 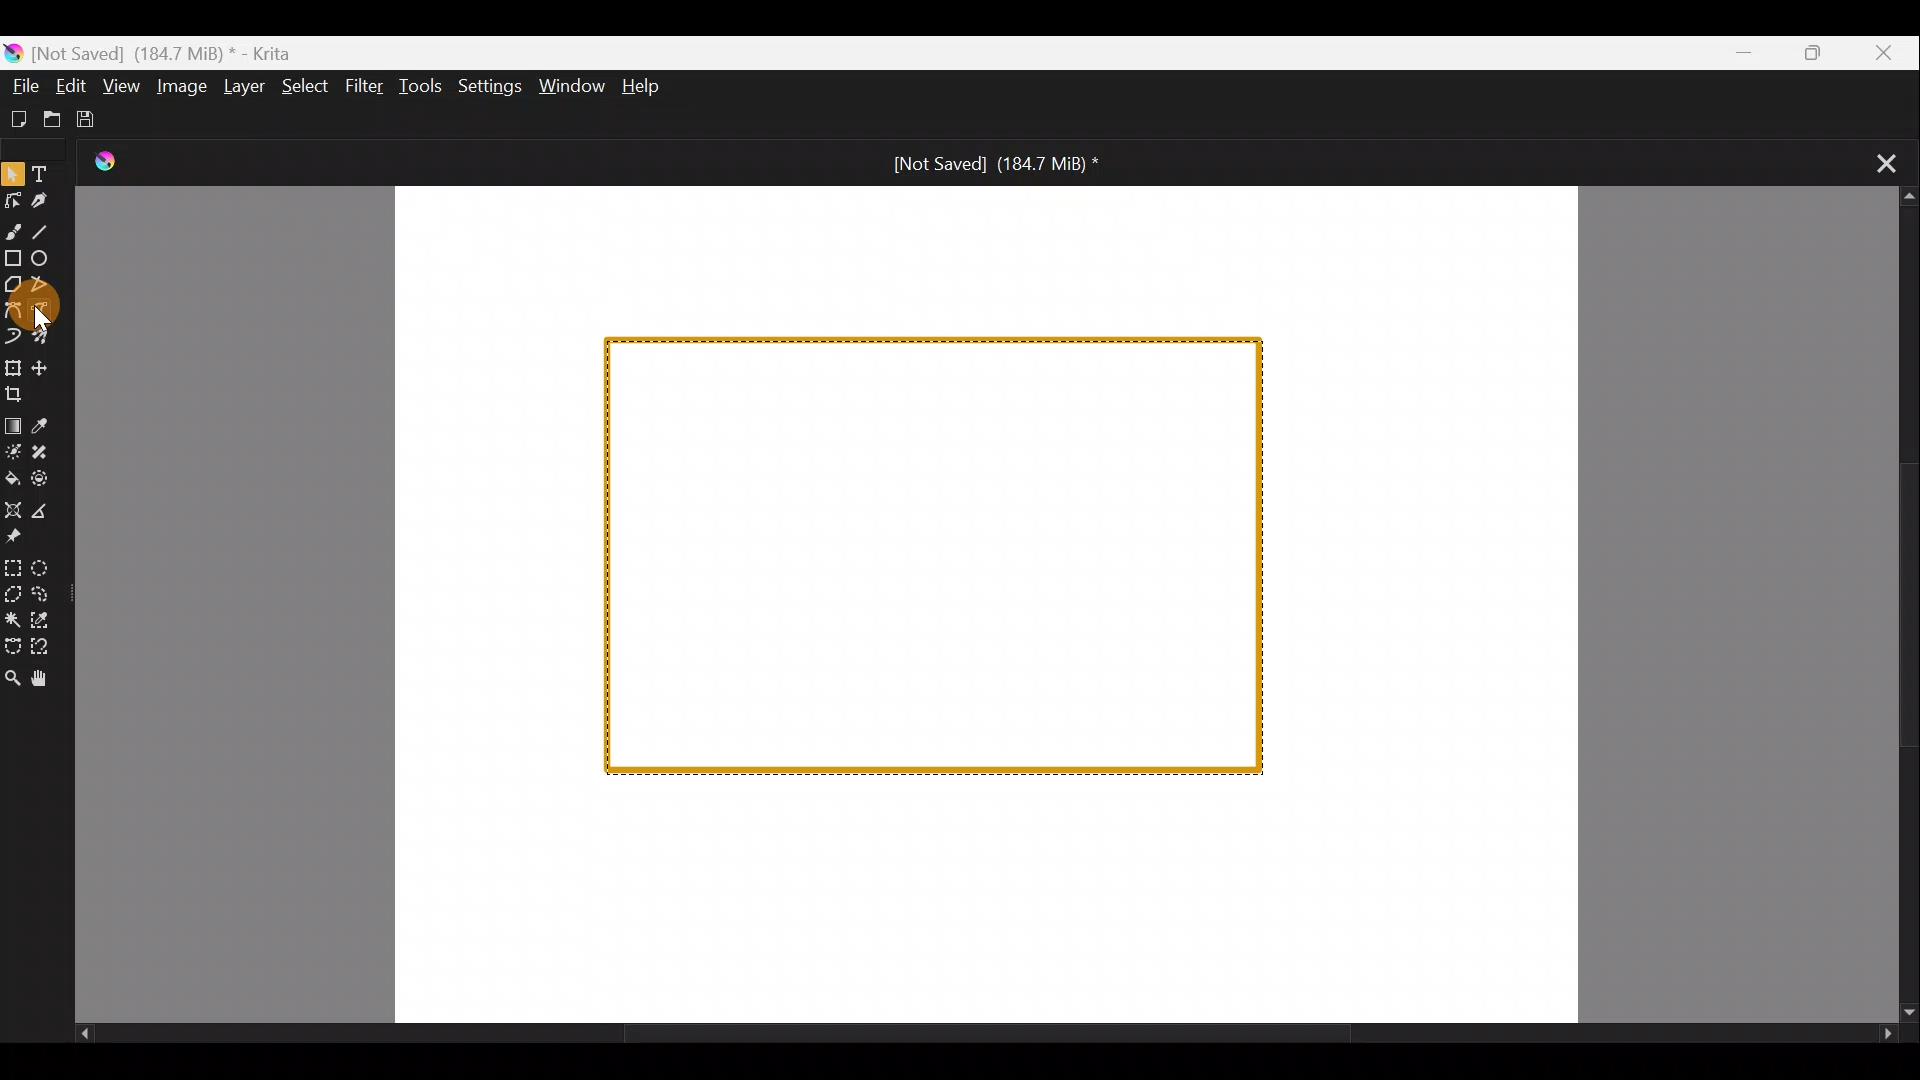 I want to click on Multibrush tool, so click(x=50, y=342).